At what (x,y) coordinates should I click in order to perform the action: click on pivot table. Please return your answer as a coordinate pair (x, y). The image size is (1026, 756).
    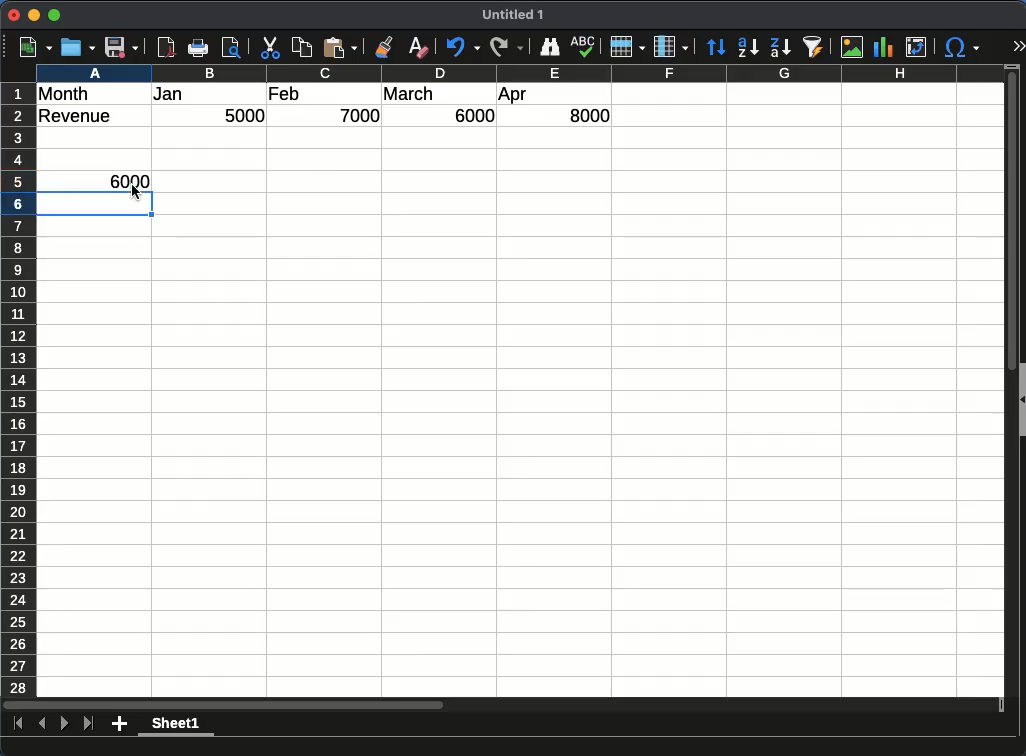
    Looking at the image, I should click on (916, 47).